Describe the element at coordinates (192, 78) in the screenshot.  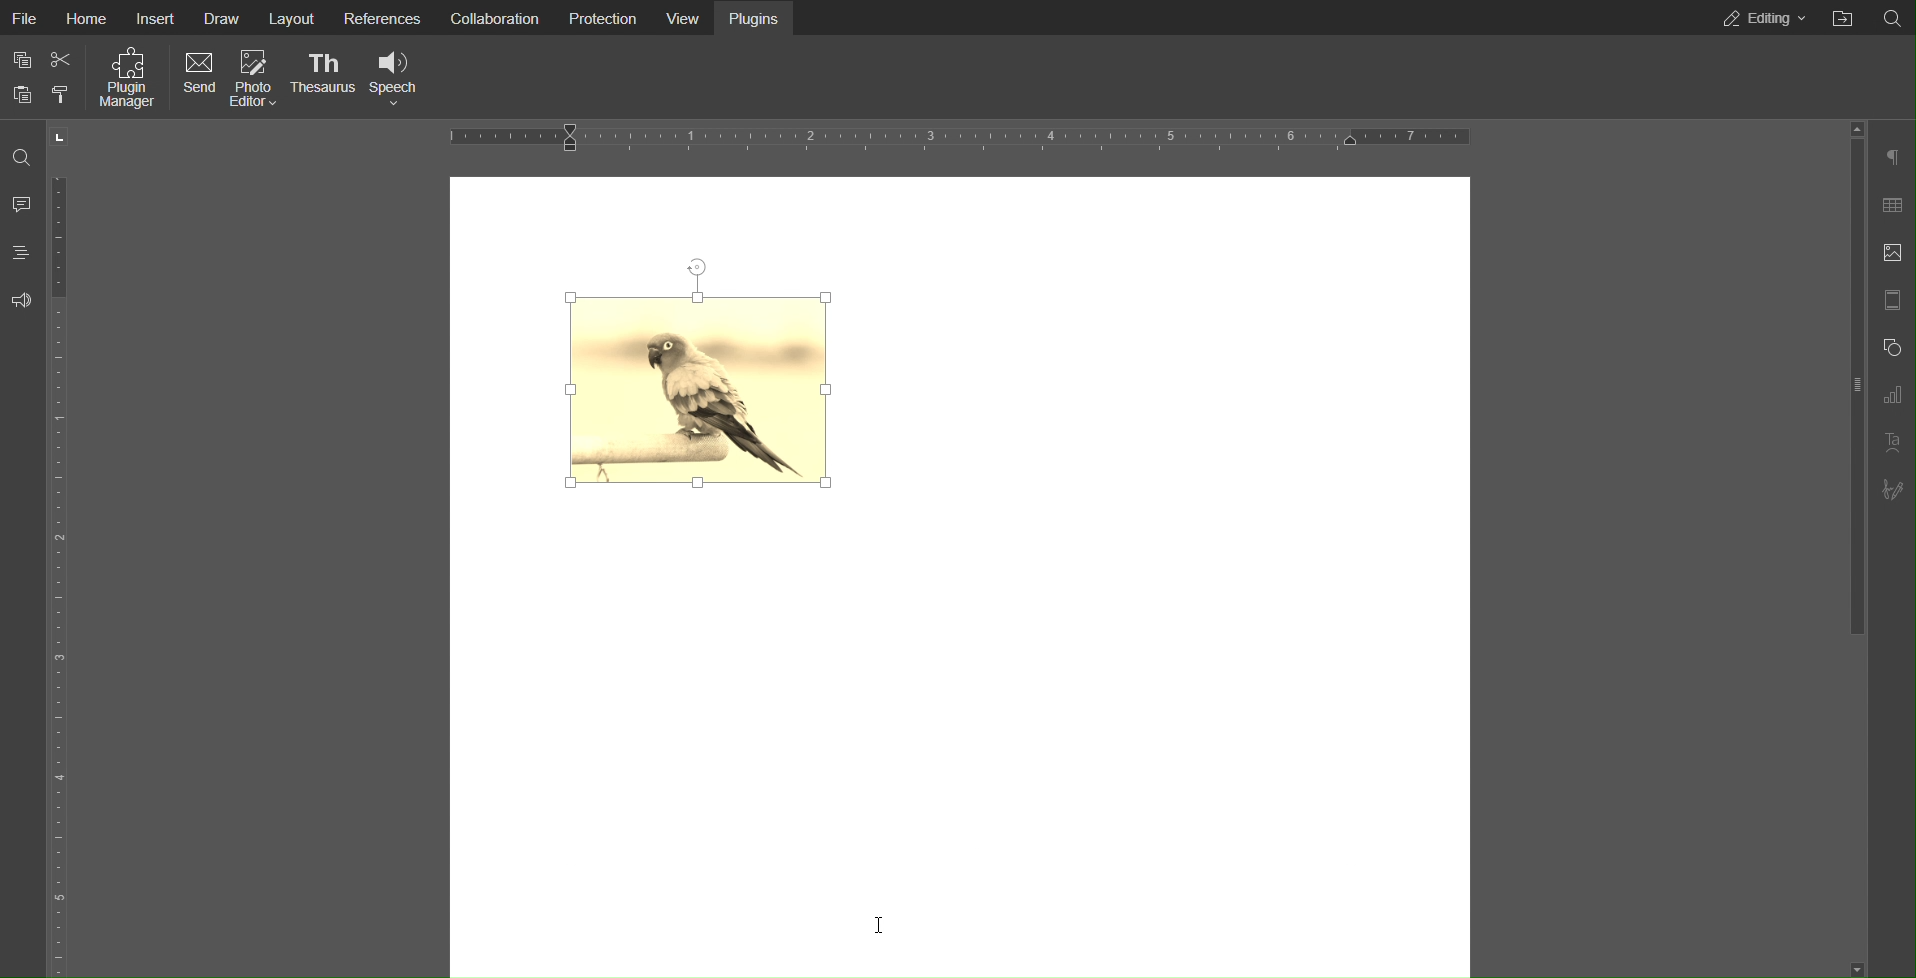
I see `Send ` at that location.